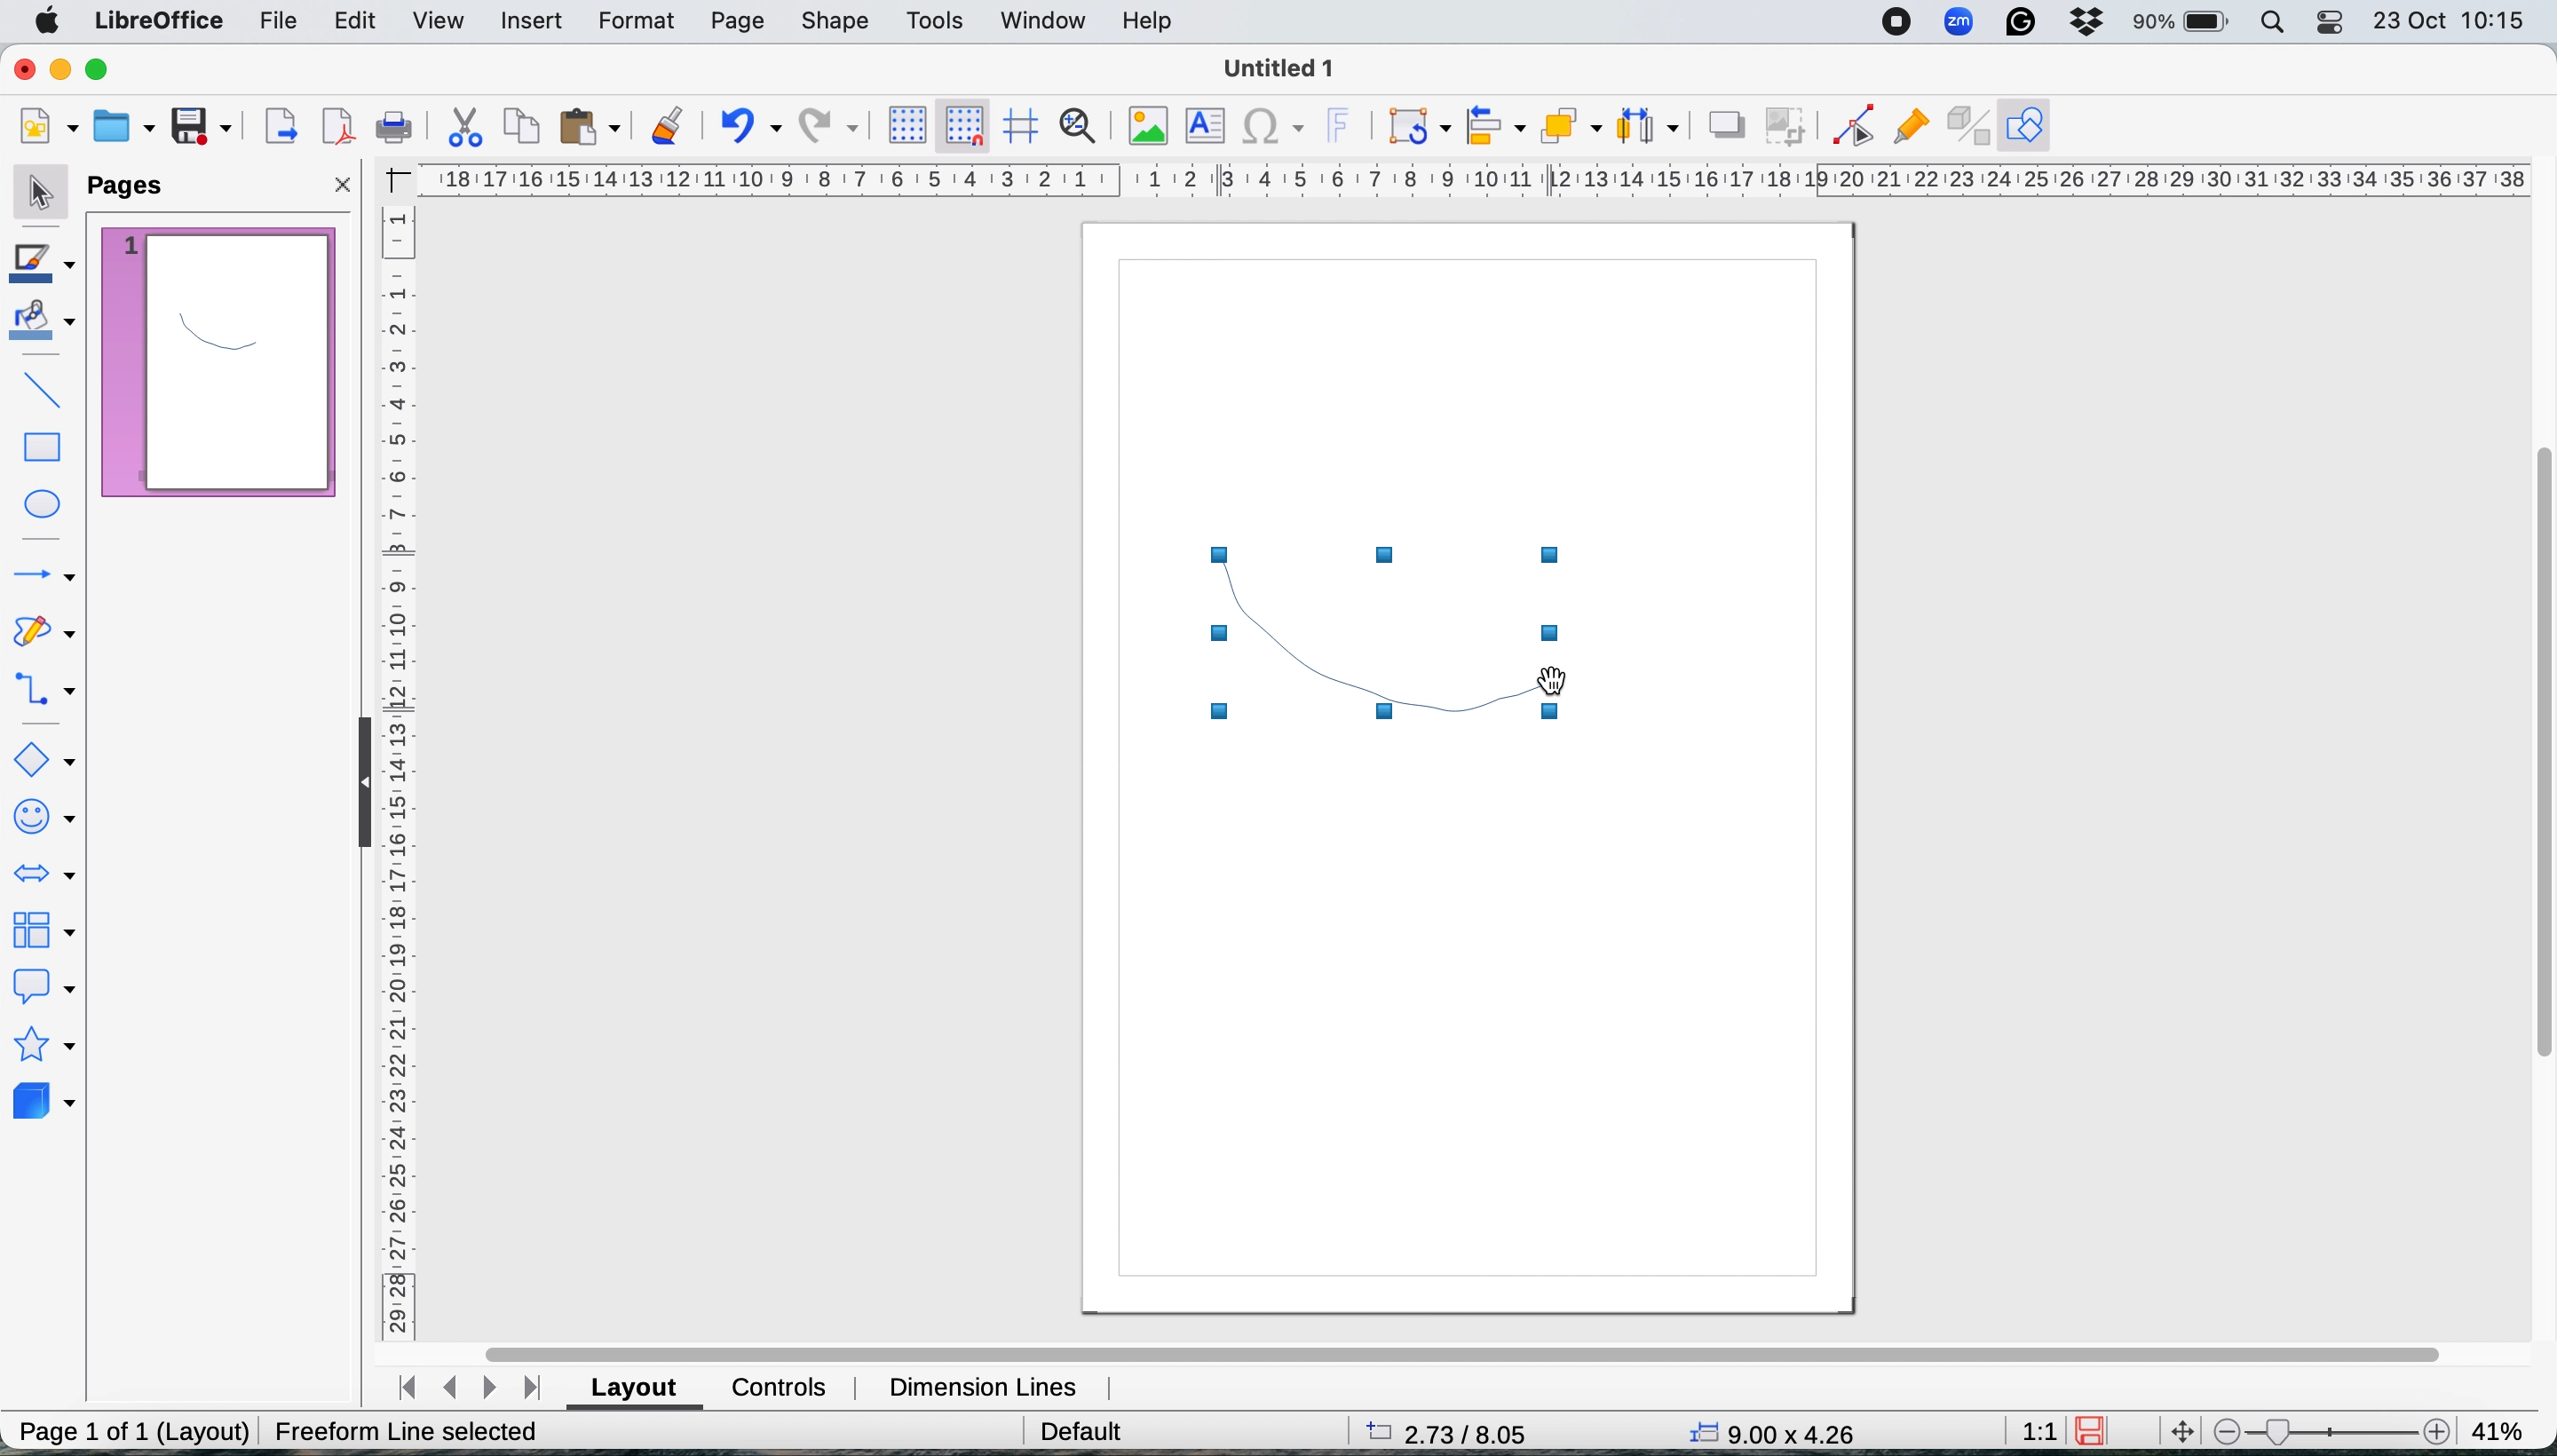 The height and width of the screenshot is (1456, 2557). Describe the element at coordinates (2184, 1431) in the screenshot. I see `move` at that location.